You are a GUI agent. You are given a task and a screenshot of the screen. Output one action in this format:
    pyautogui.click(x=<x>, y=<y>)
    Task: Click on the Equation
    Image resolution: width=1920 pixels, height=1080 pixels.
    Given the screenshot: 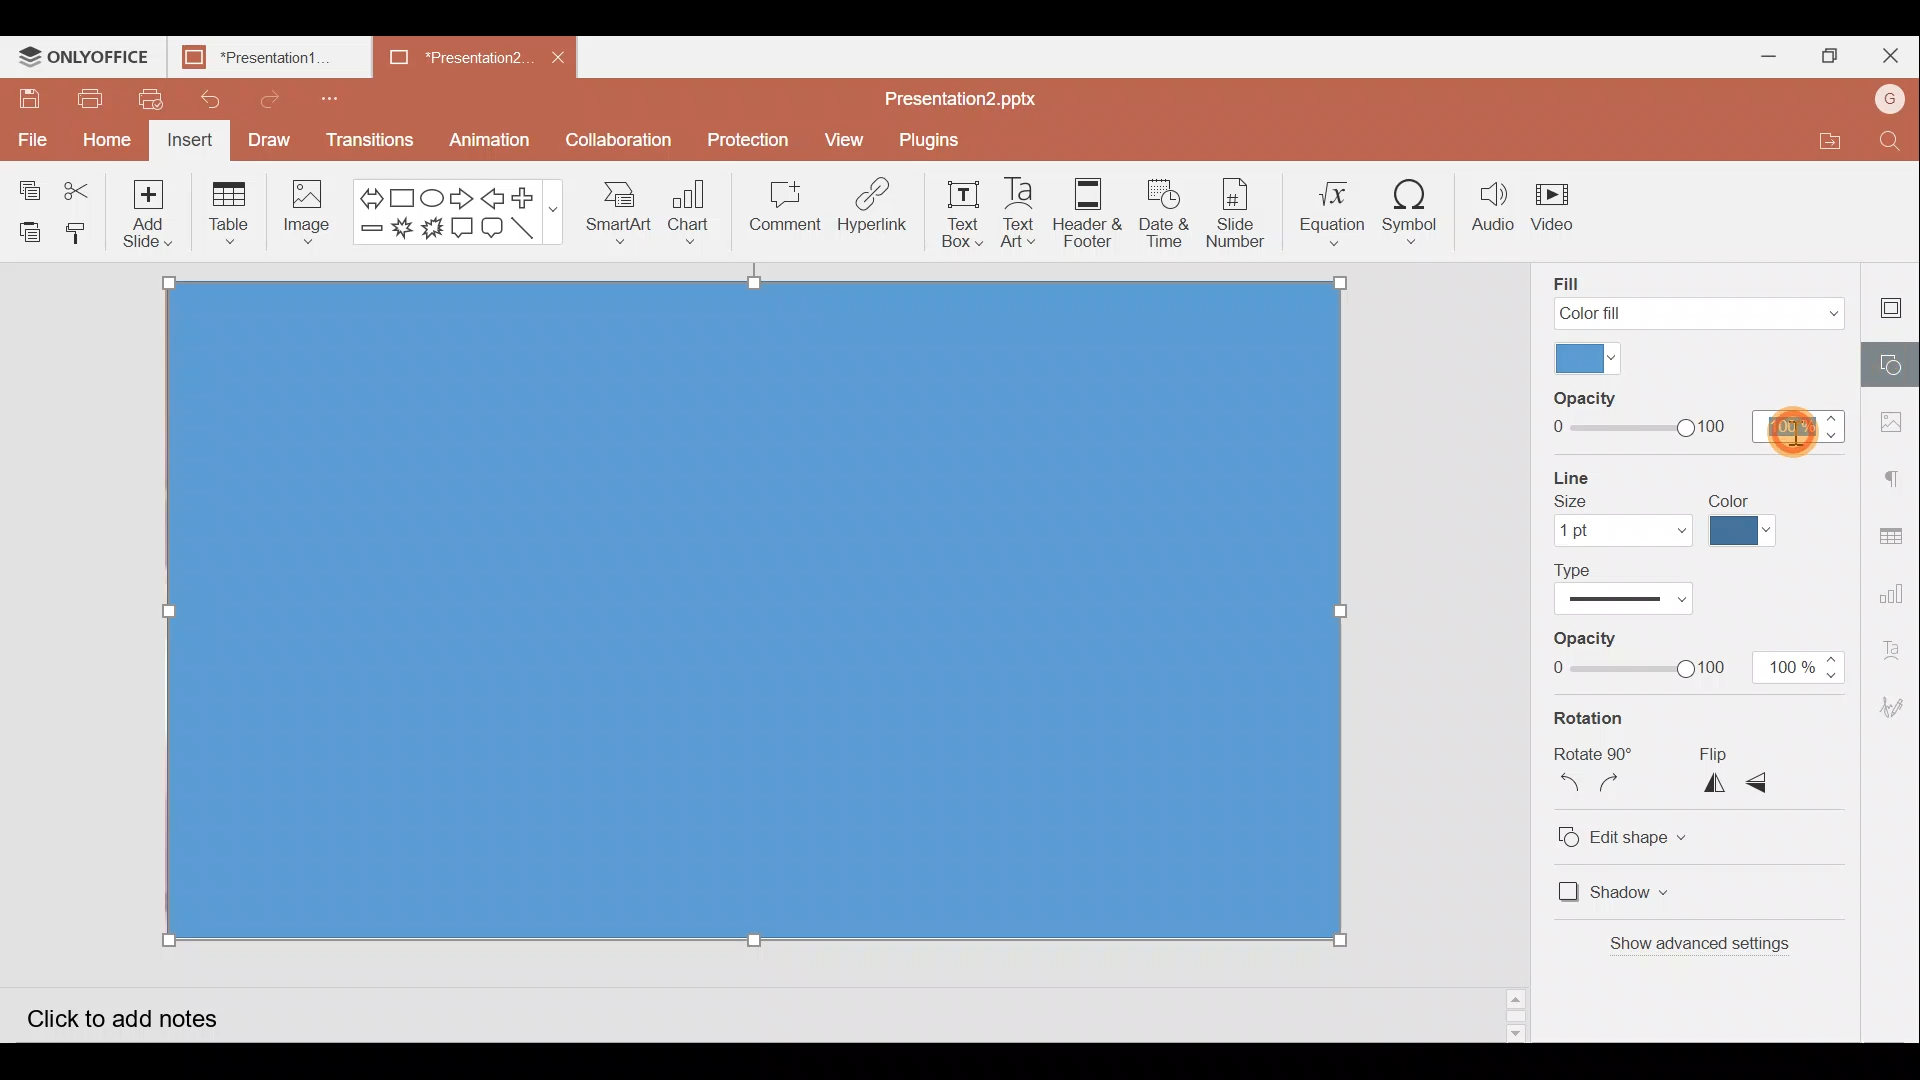 What is the action you would take?
    pyautogui.click(x=1332, y=209)
    